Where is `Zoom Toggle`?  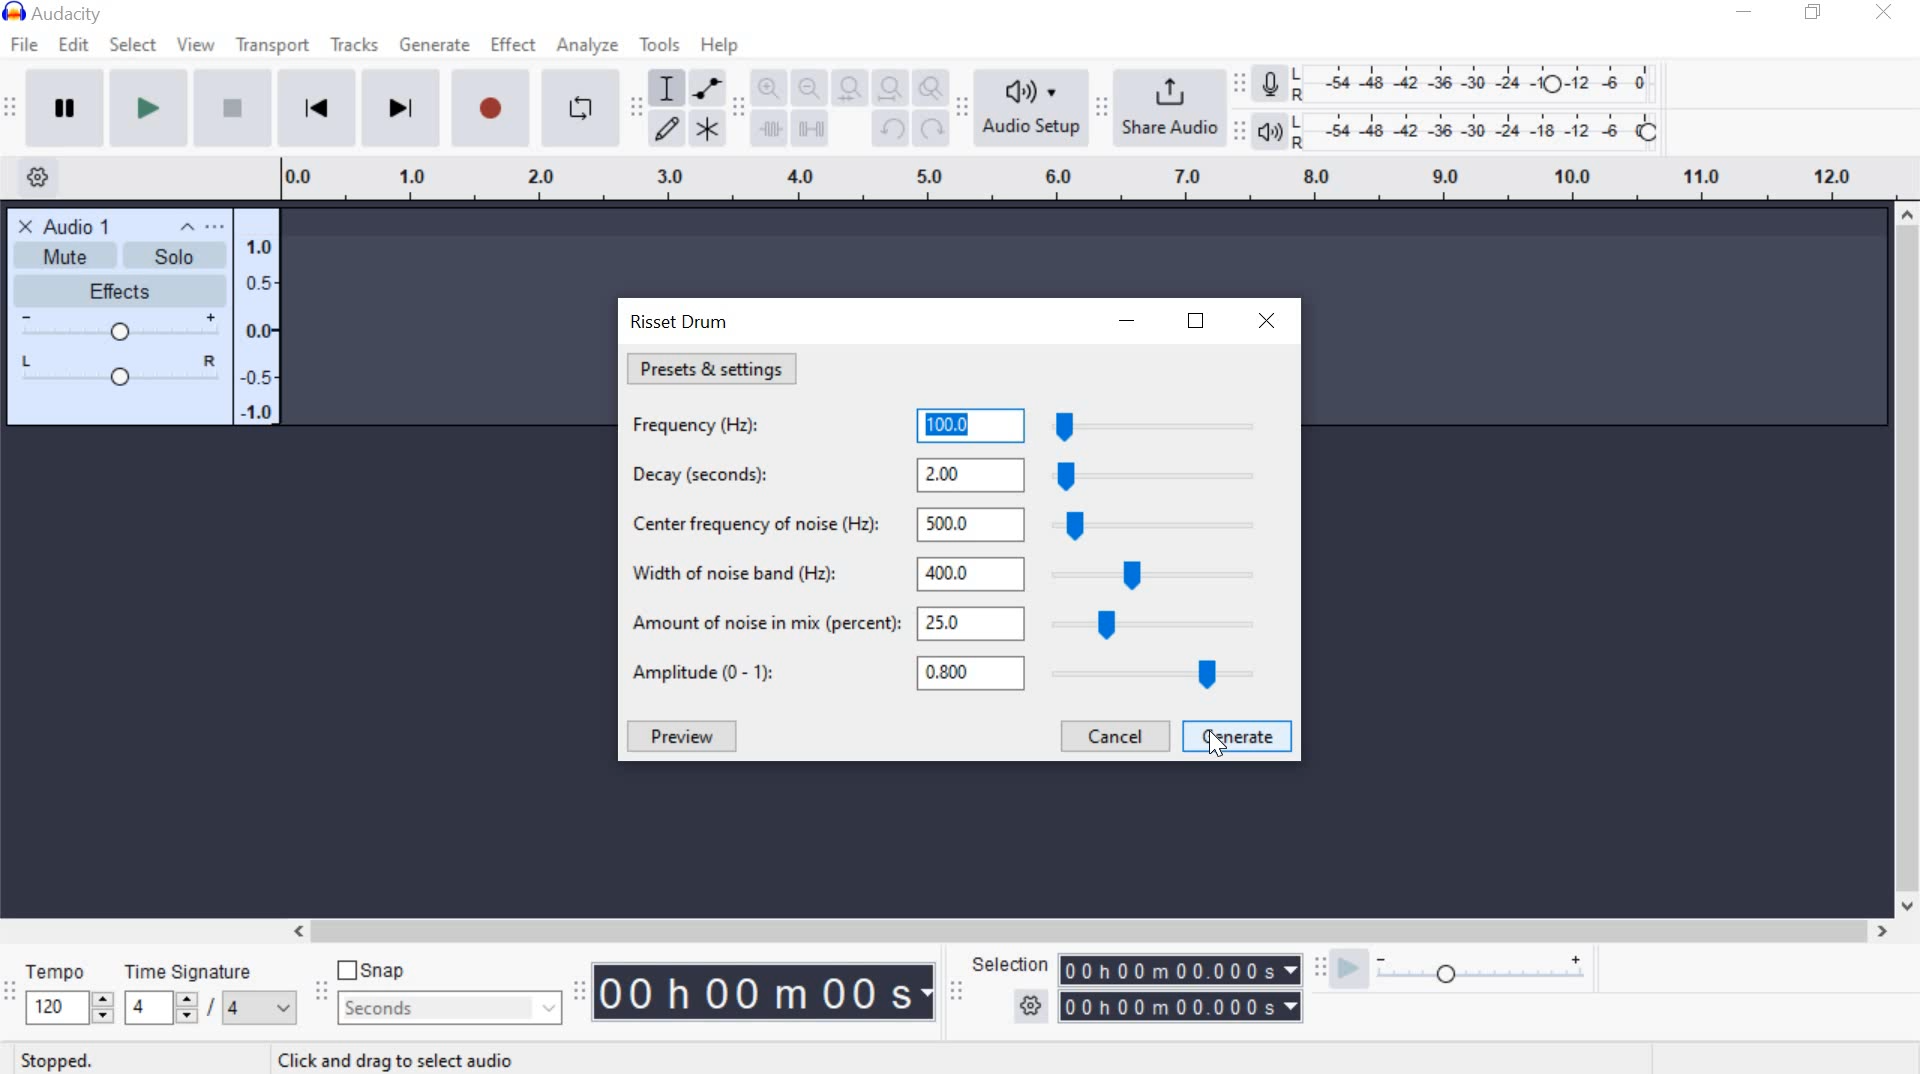
Zoom Toggle is located at coordinates (929, 87).